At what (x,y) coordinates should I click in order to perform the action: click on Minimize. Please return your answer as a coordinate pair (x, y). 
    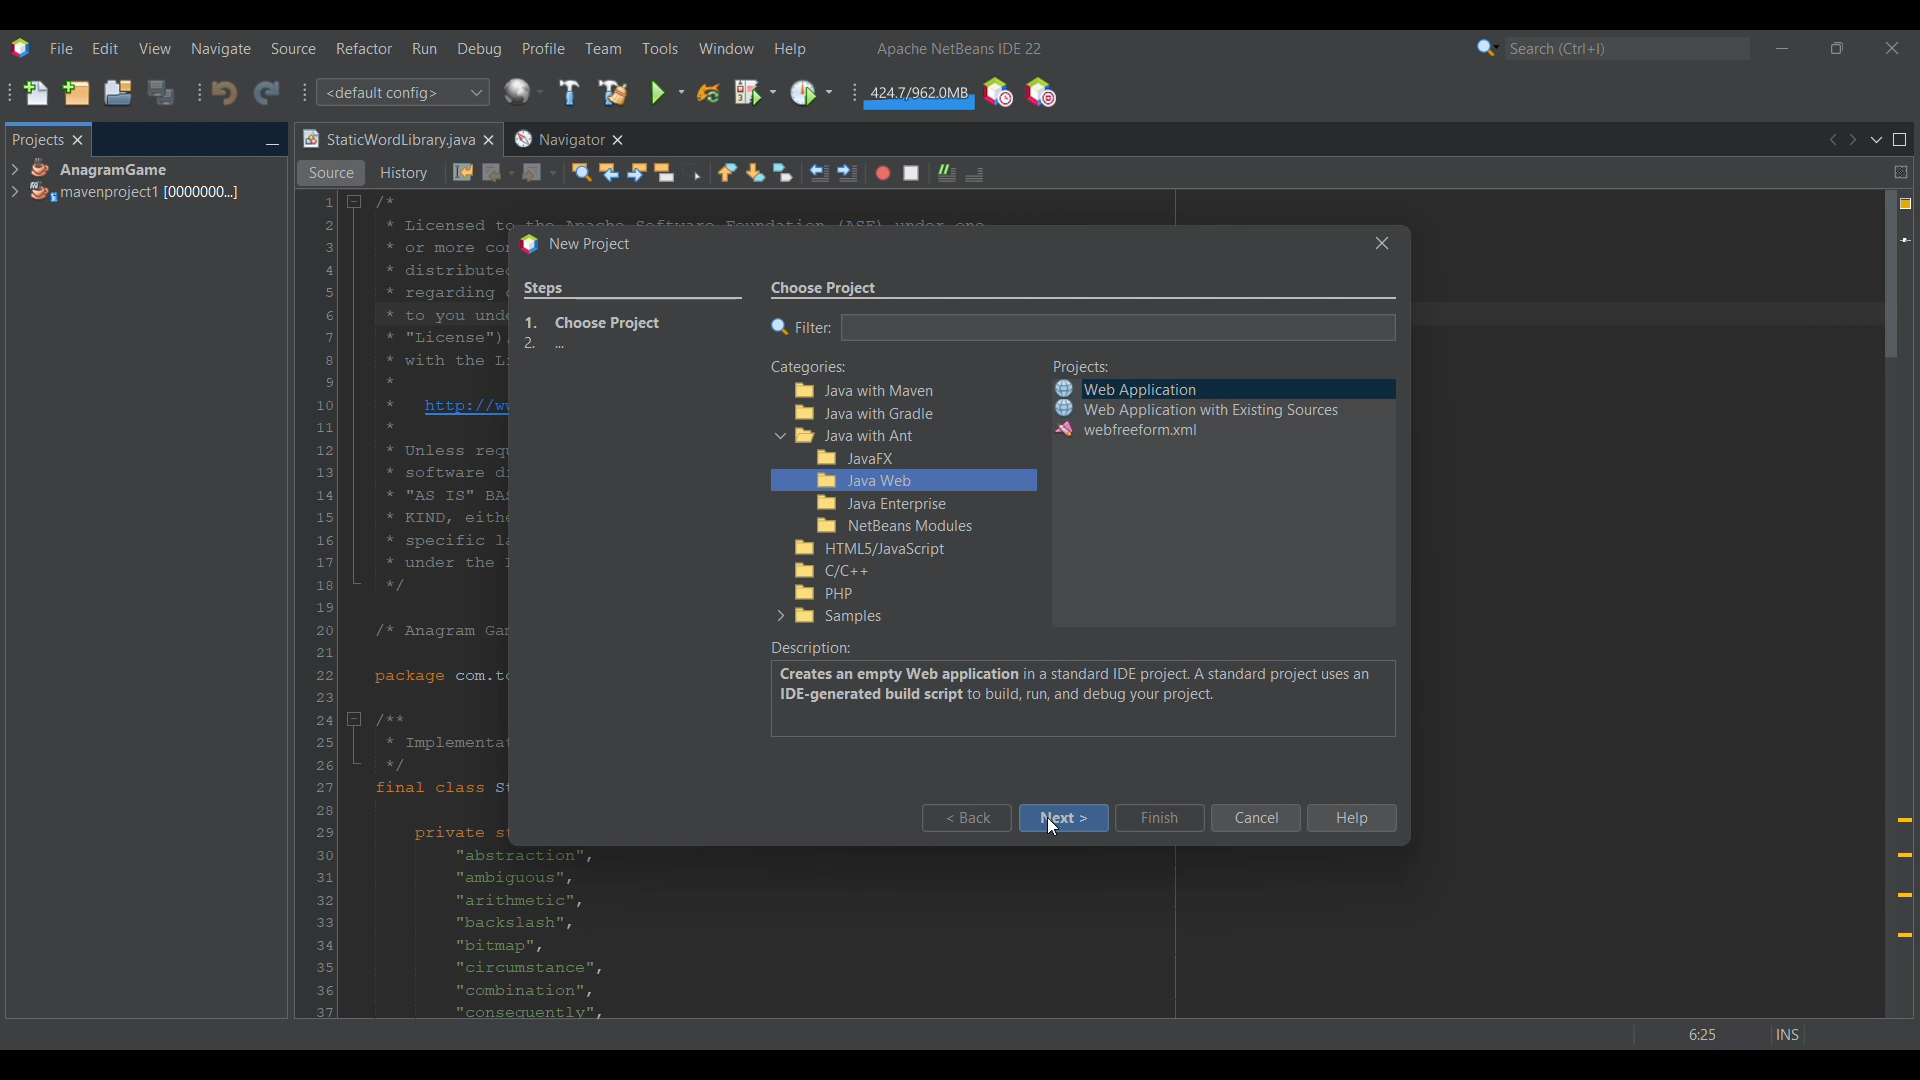
    Looking at the image, I should click on (1782, 48).